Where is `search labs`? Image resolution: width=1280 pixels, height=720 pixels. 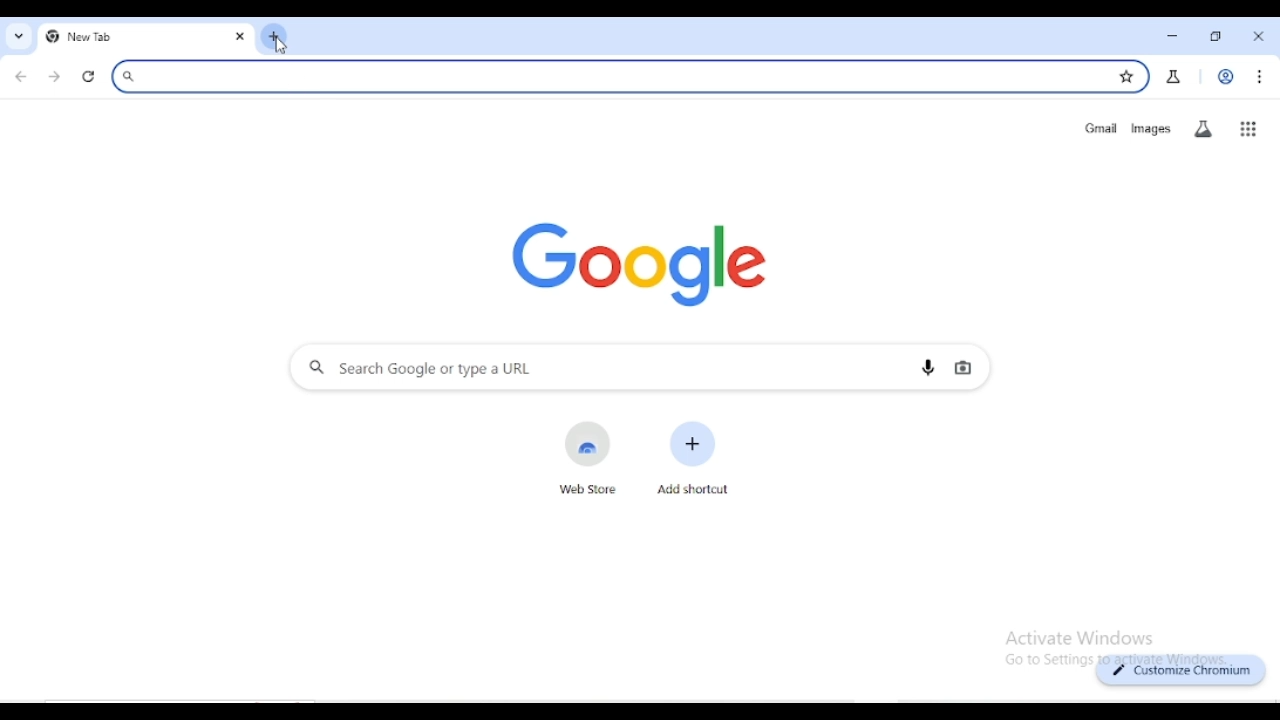
search labs is located at coordinates (1203, 129).